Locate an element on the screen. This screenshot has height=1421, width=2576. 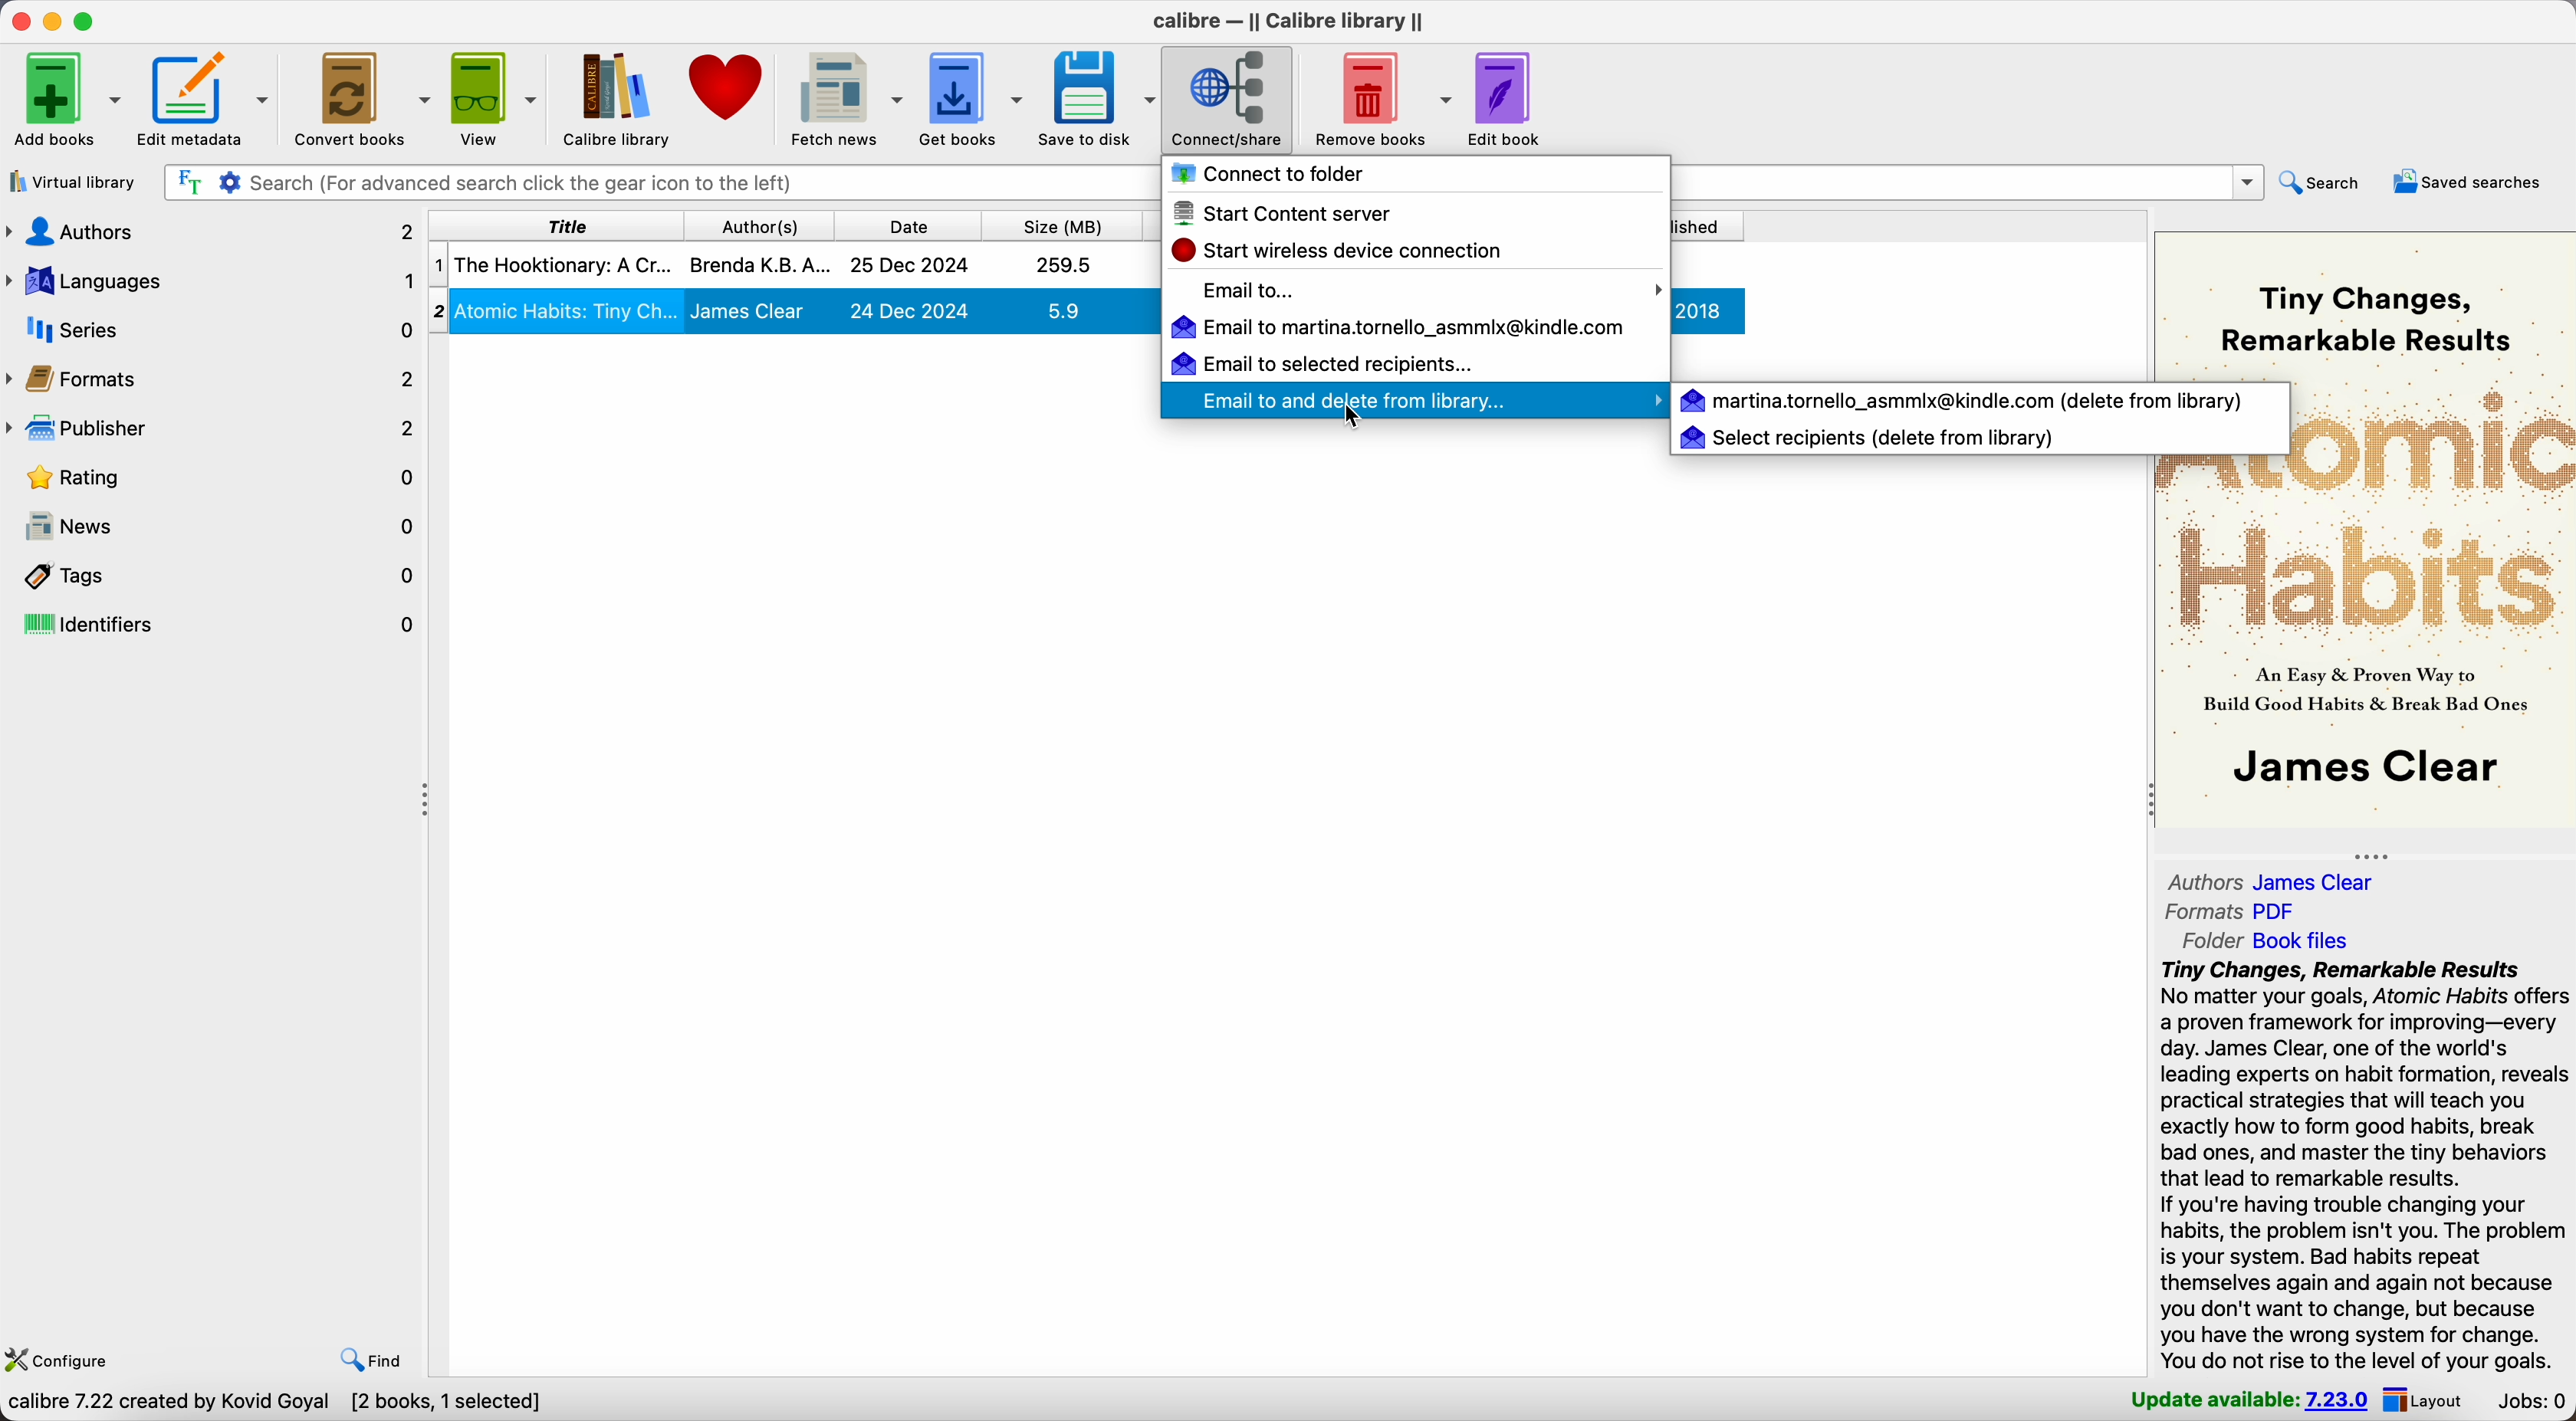
Calibre - || Calibre library || is located at coordinates (1288, 21).